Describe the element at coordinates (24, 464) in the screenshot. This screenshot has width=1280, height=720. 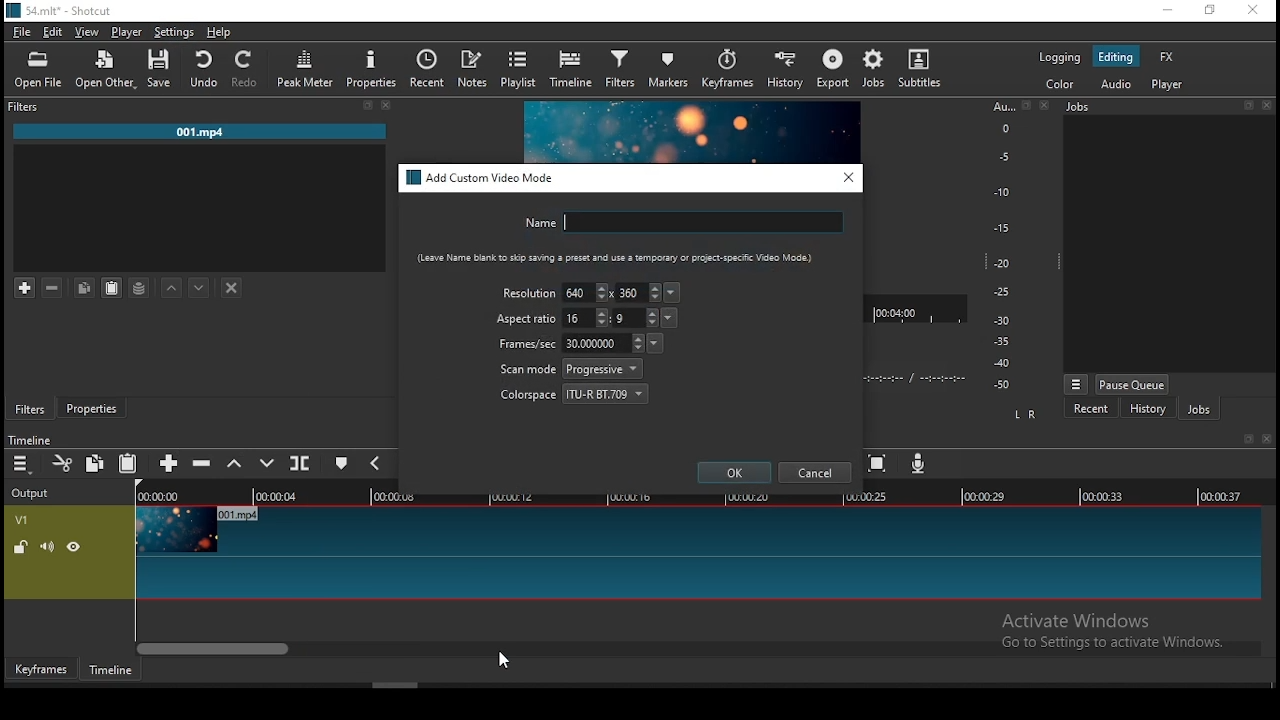
I see `timeline menu` at that location.